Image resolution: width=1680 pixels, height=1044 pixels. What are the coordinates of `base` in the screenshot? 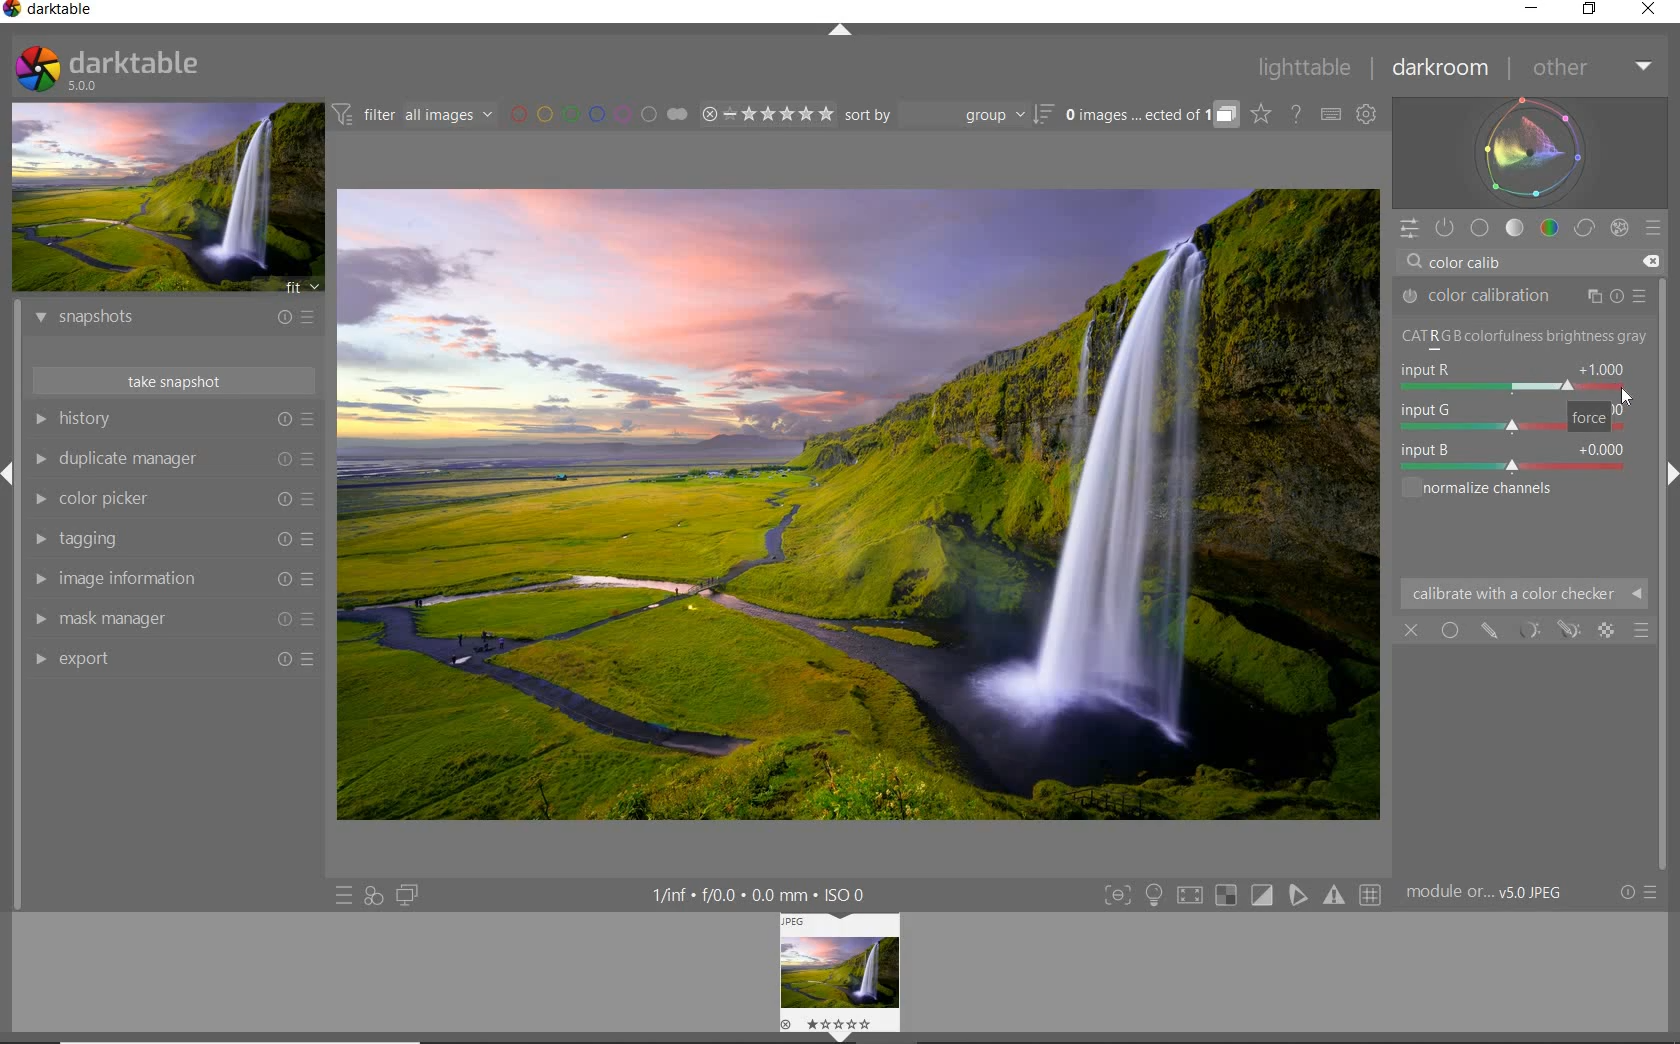 It's located at (1481, 227).